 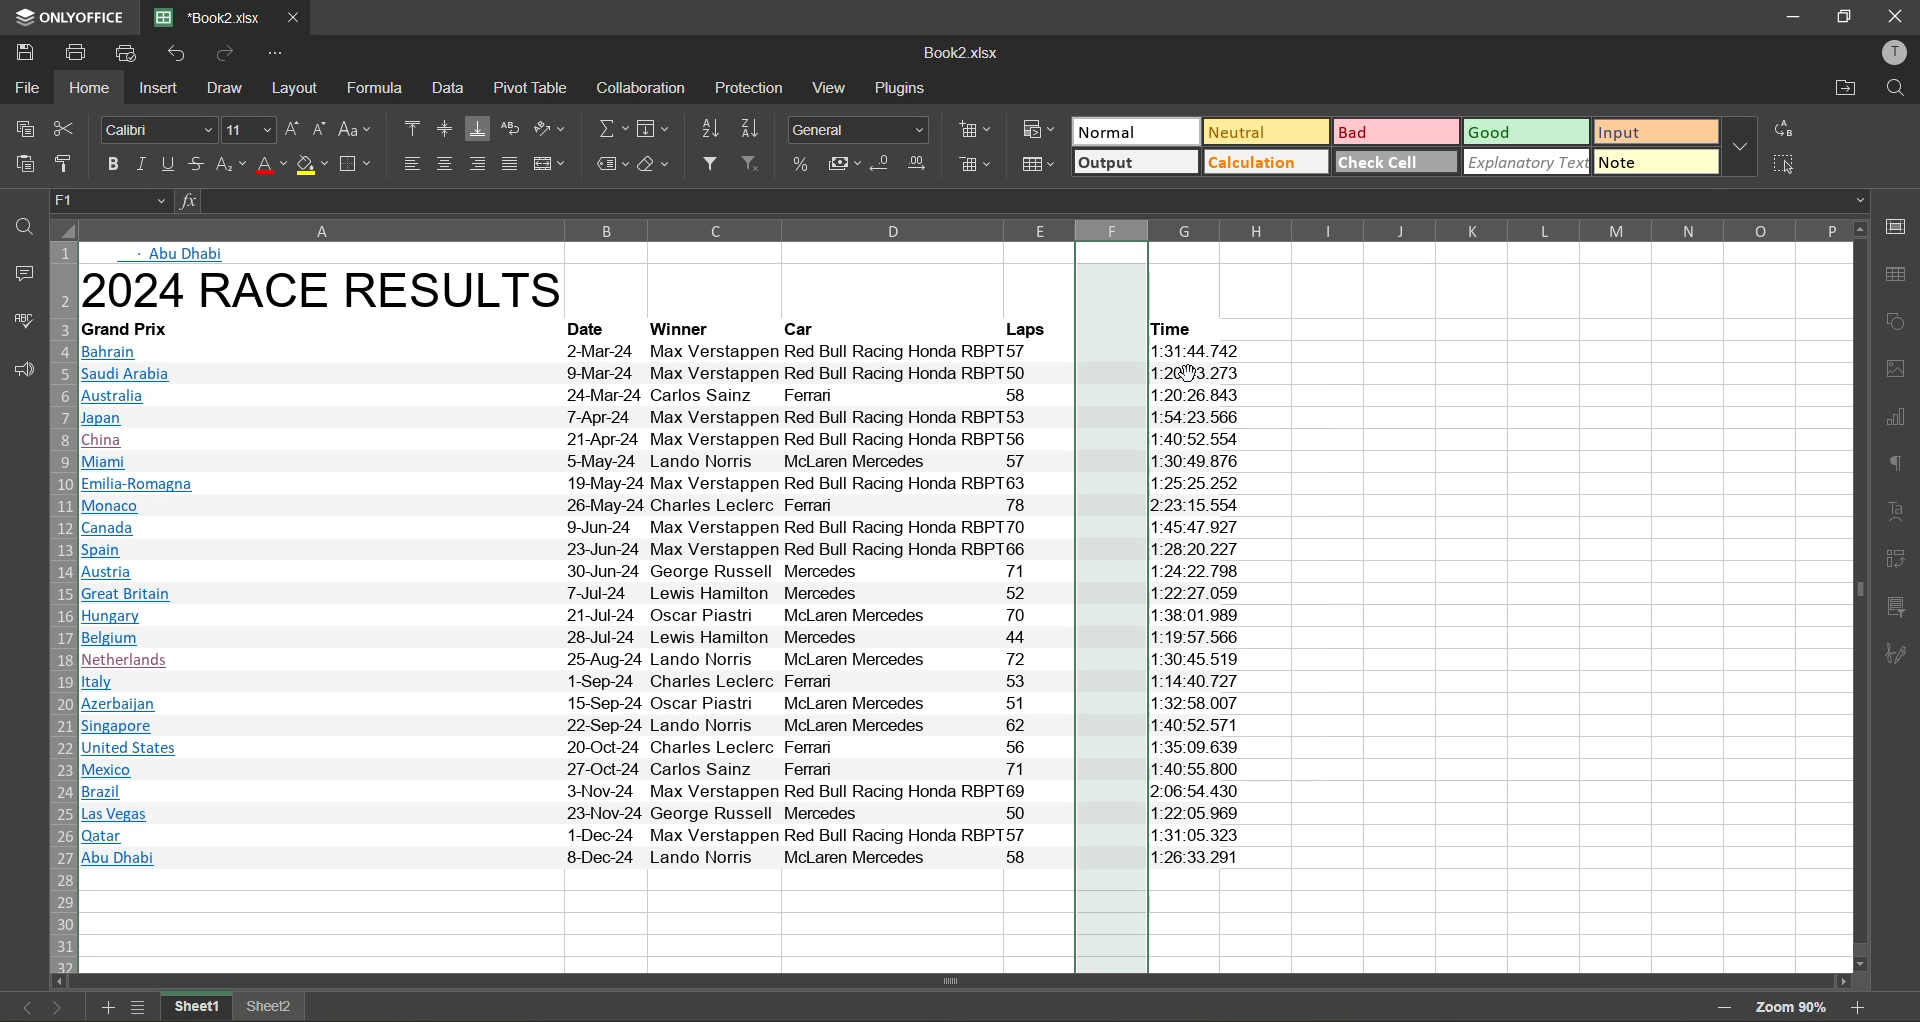 What do you see at coordinates (1901, 418) in the screenshot?
I see `charts` at bounding box center [1901, 418].